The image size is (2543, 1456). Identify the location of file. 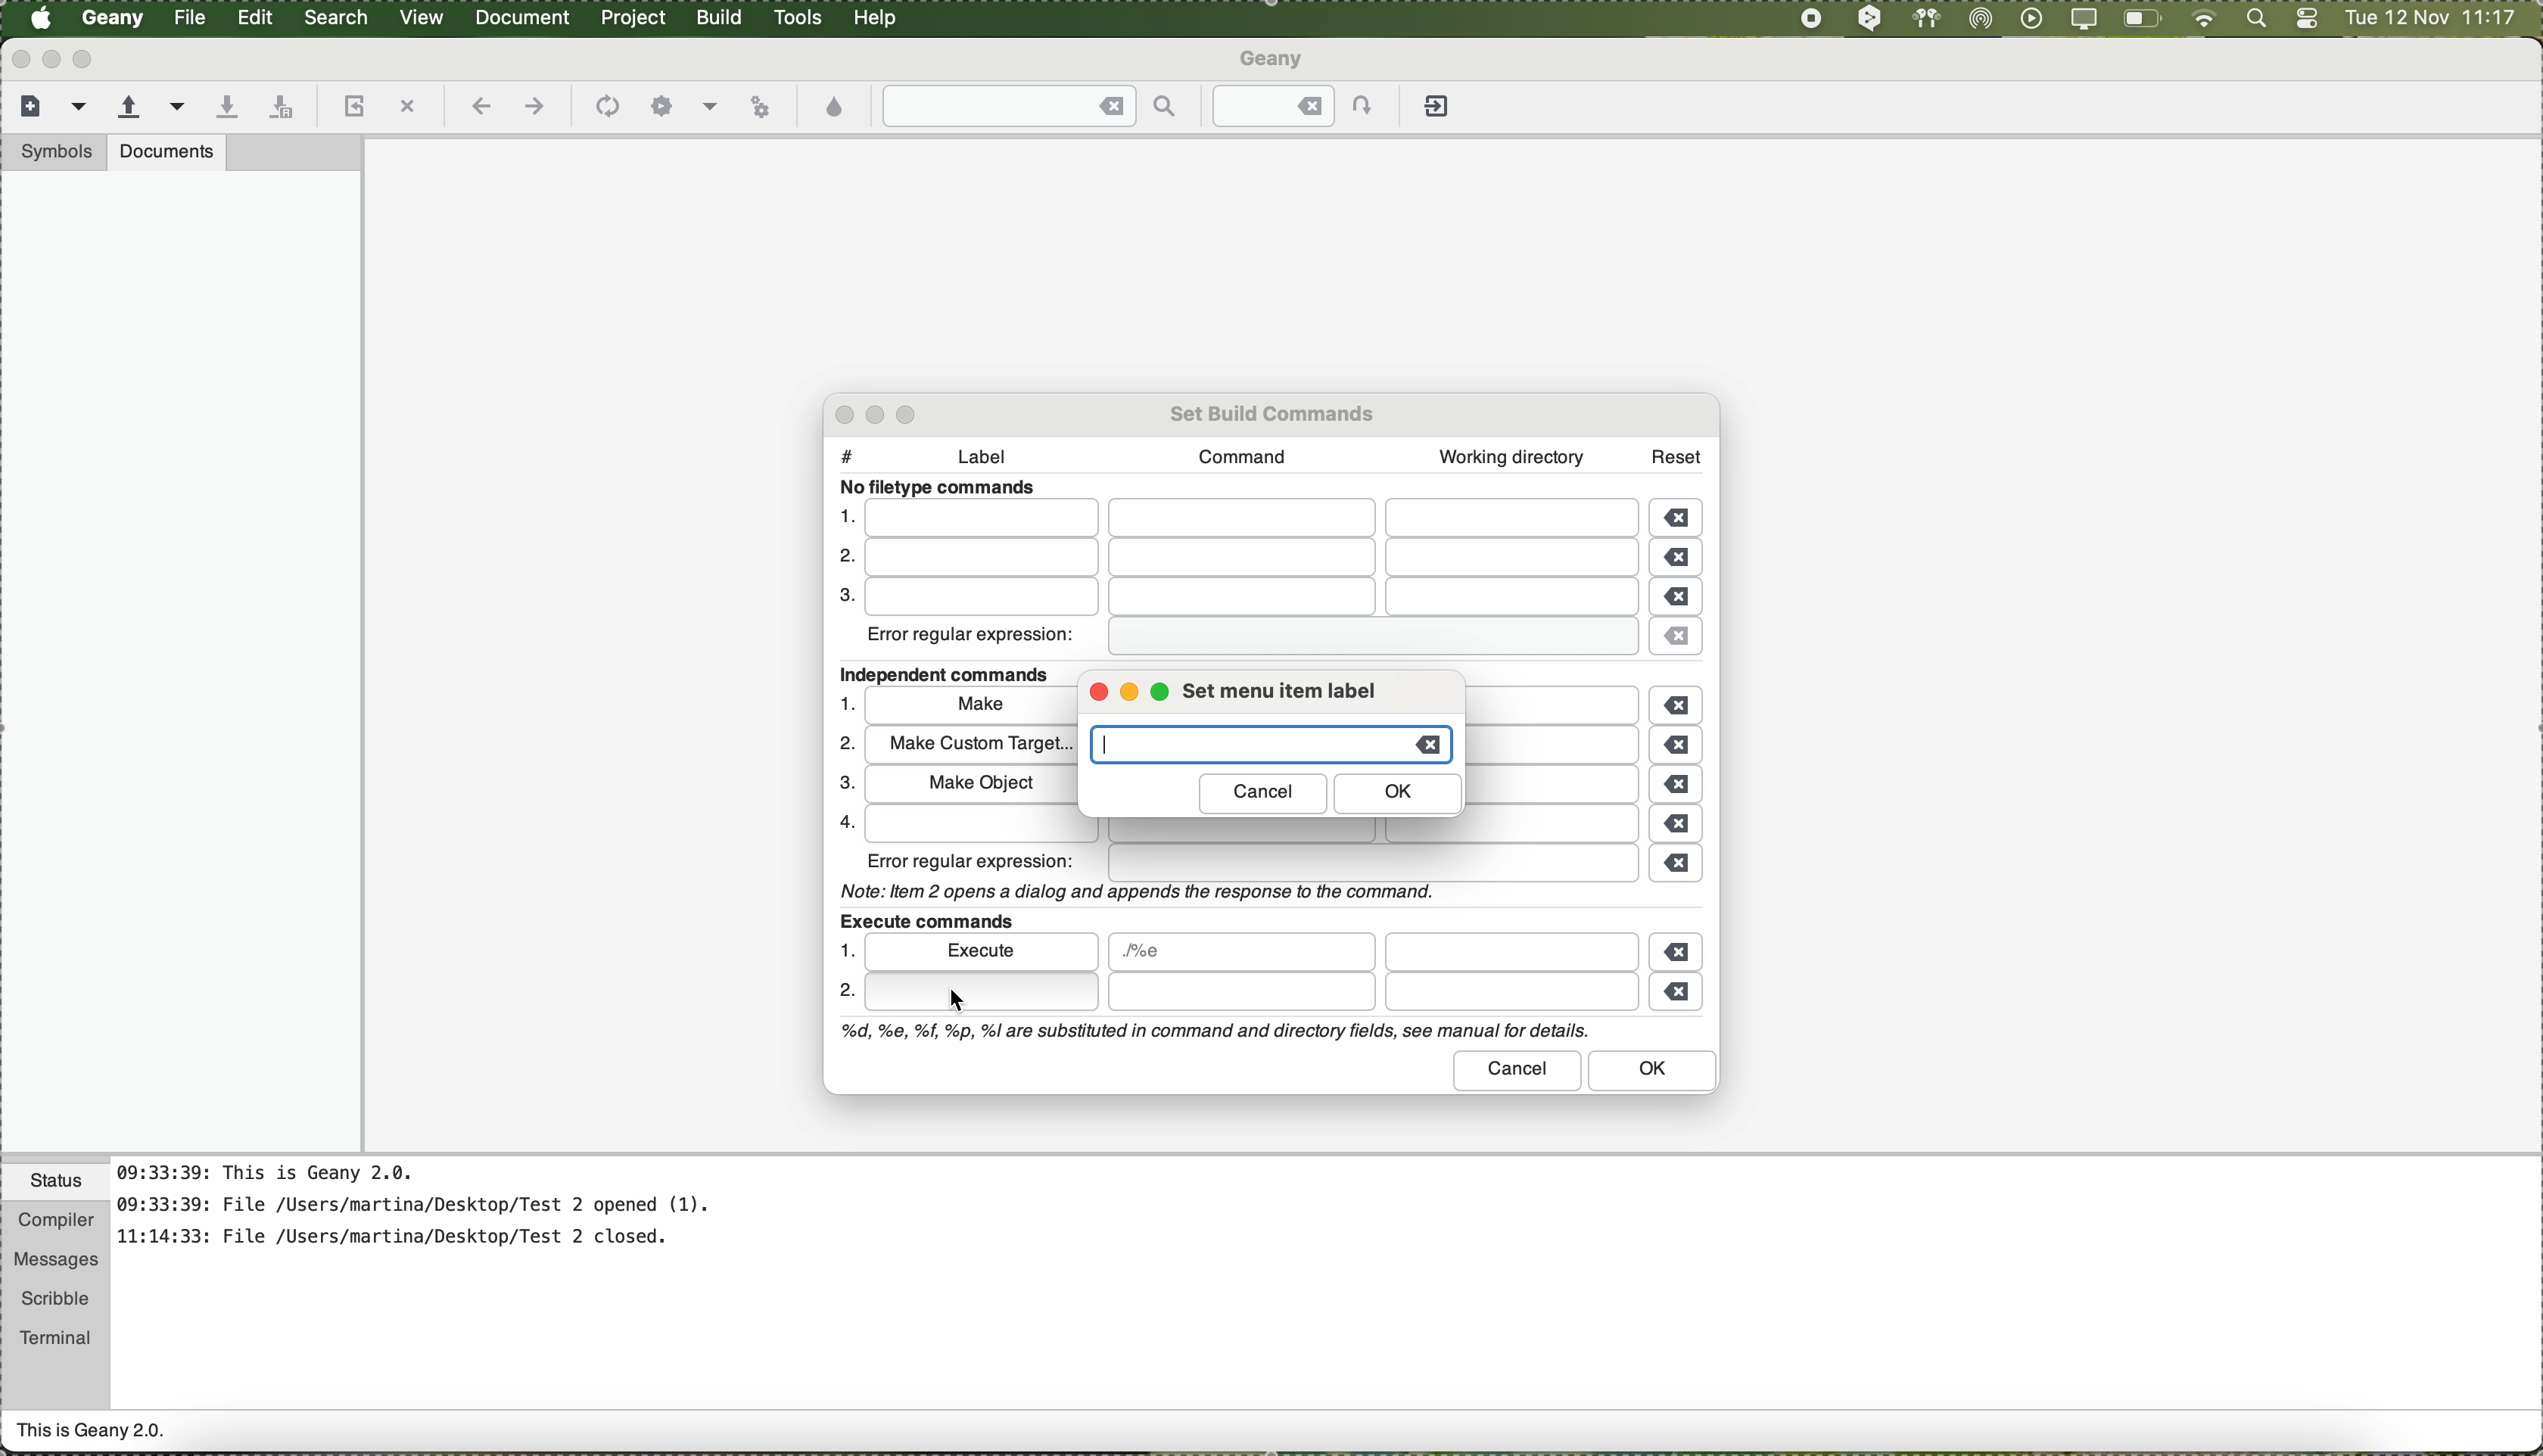
(192, 18).